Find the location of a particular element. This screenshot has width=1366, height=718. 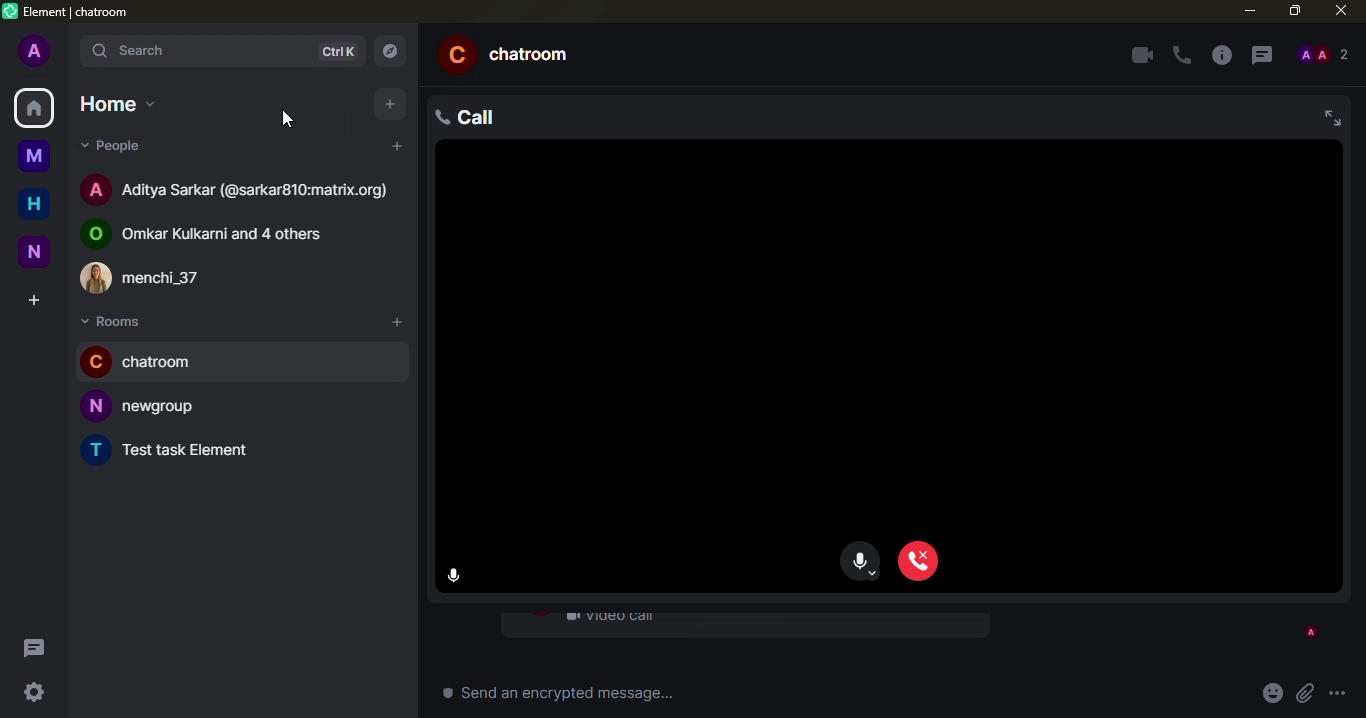

more is located at coordinates (1339, 694).